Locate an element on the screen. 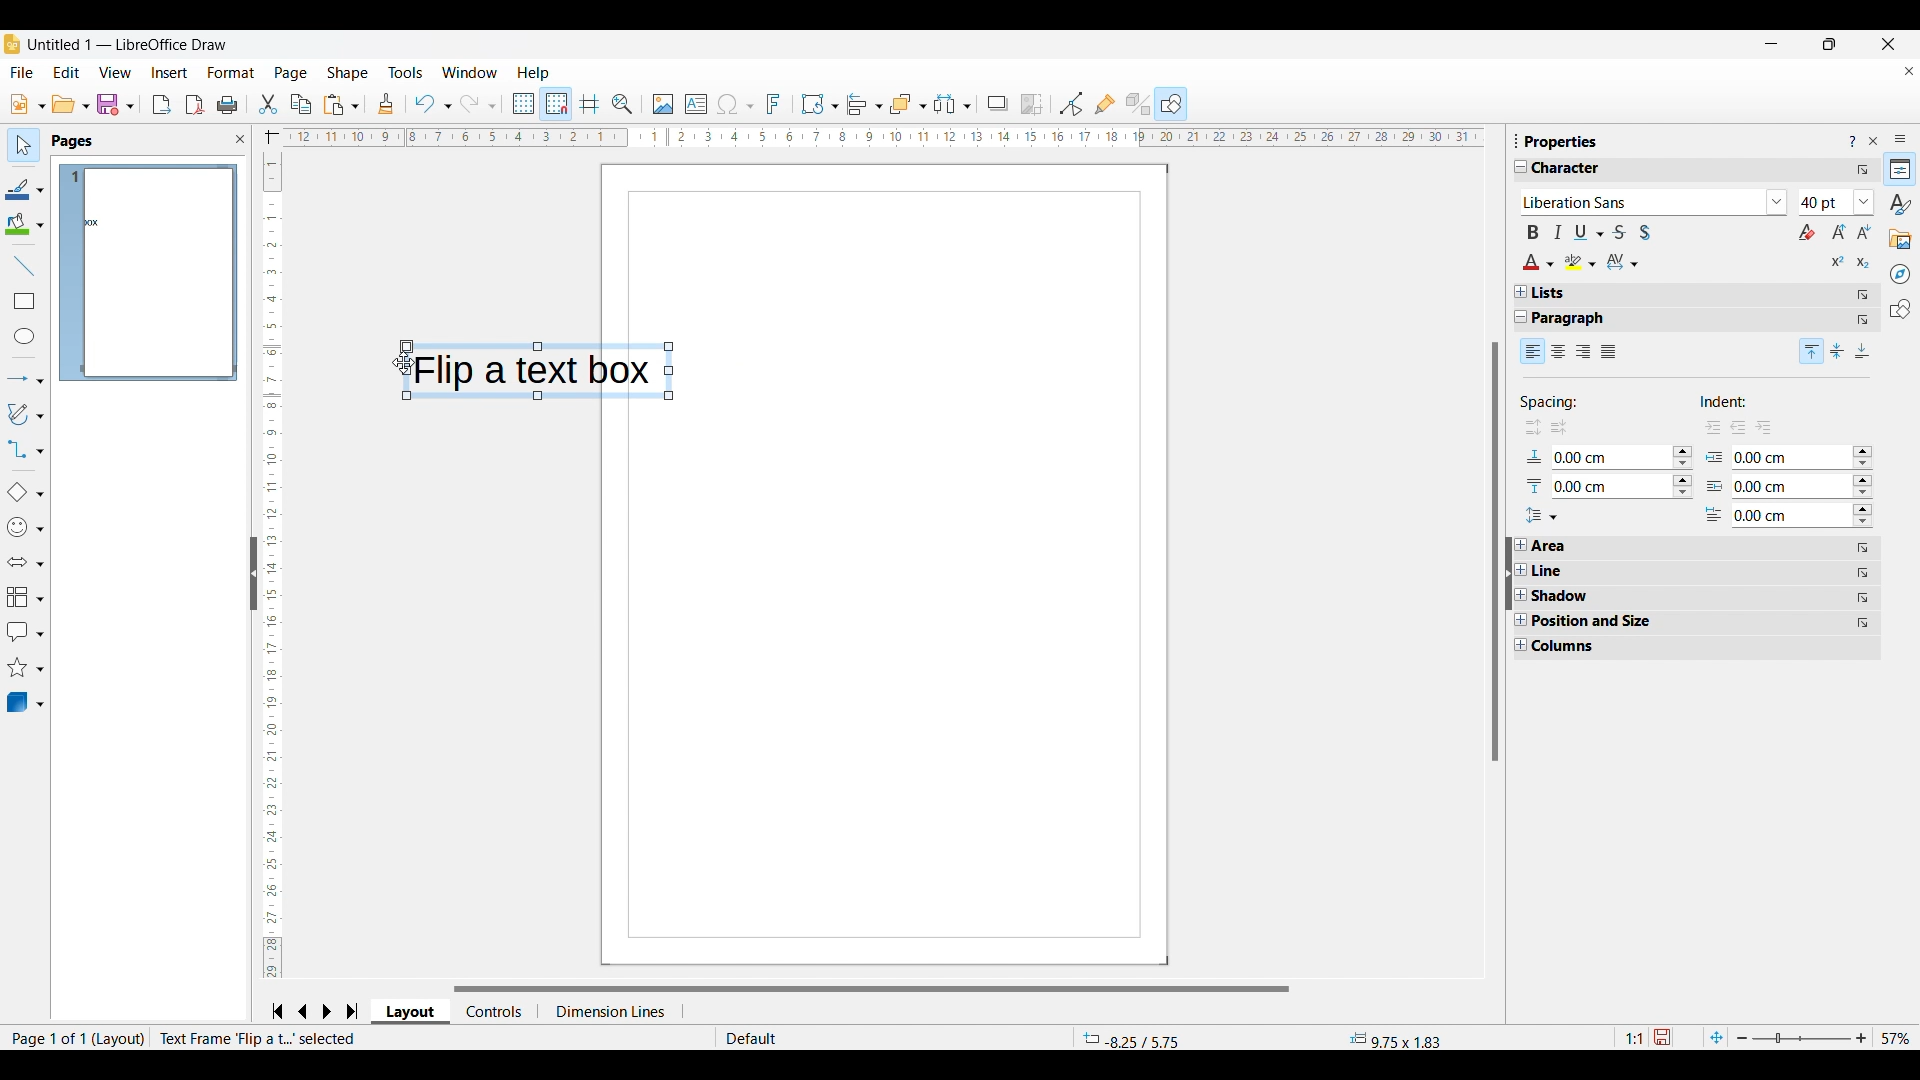 This screenshot has width=1920, height=1080. View menu is located at coordinates (115, 72).